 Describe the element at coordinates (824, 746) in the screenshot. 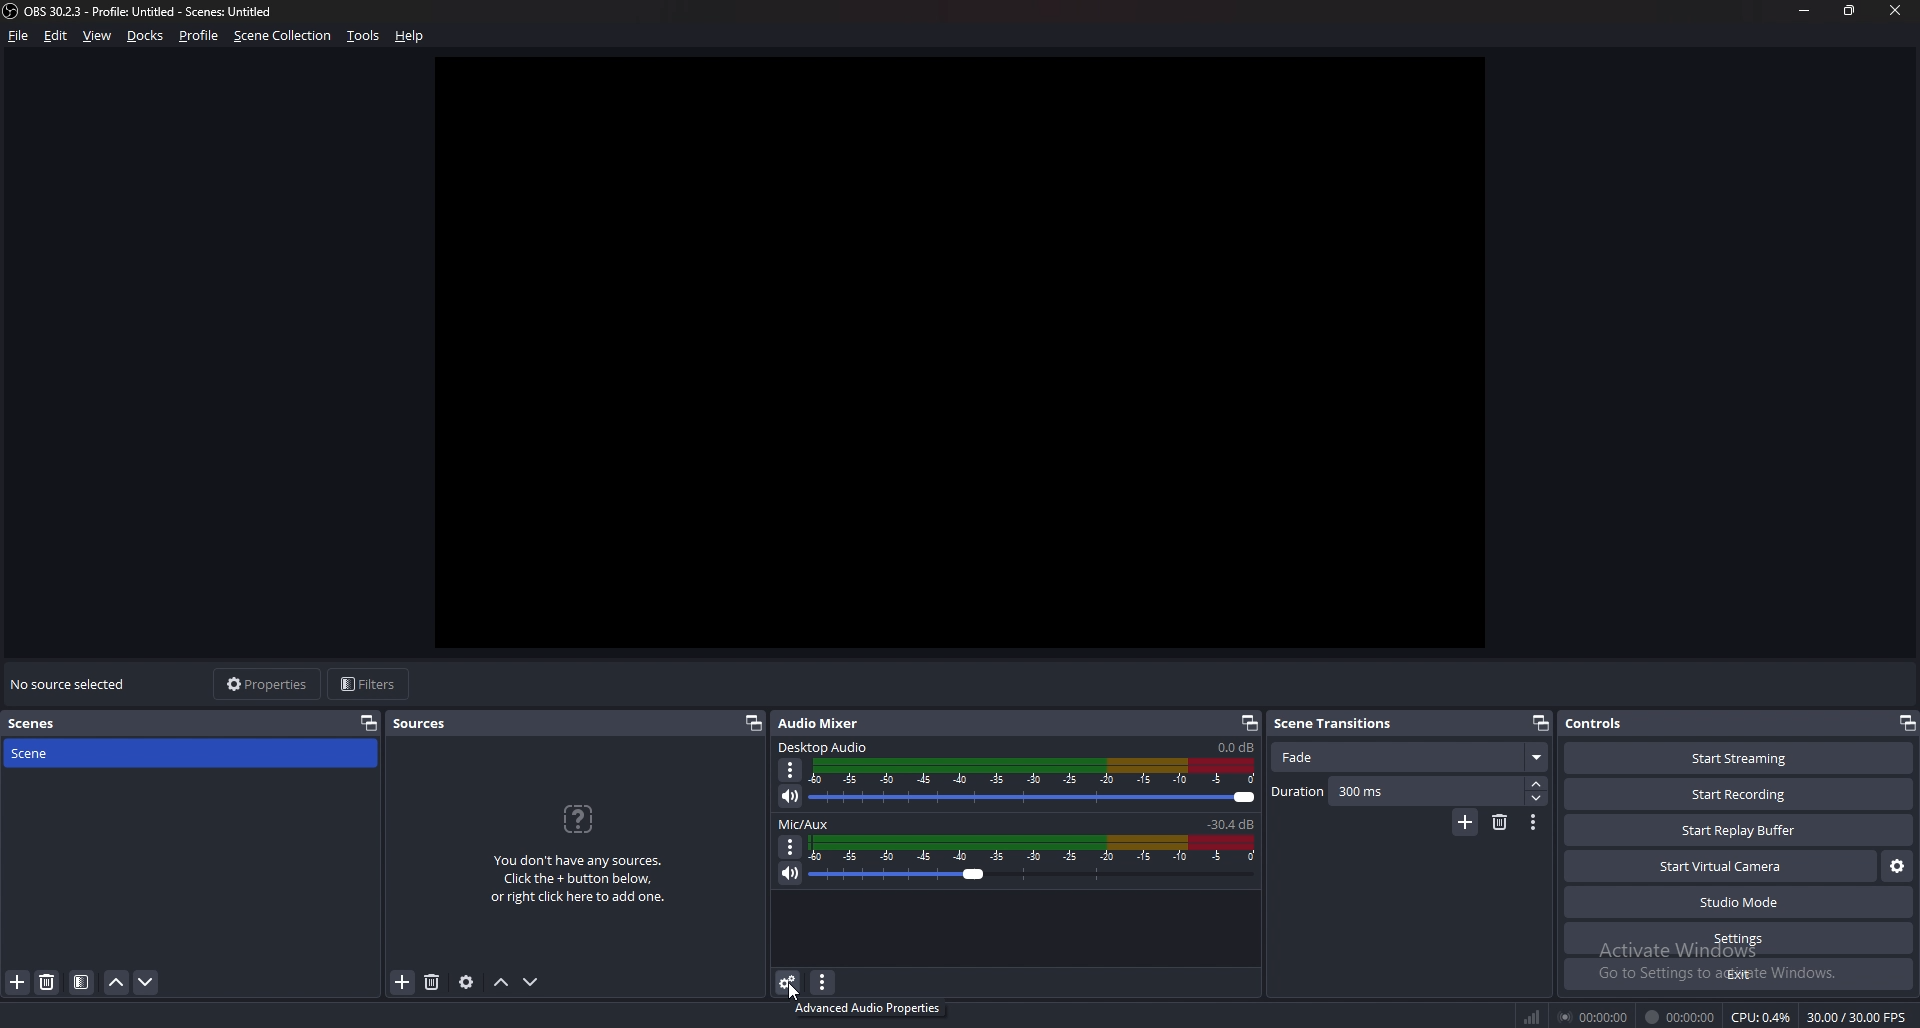

I see `desktop audio` at that location.